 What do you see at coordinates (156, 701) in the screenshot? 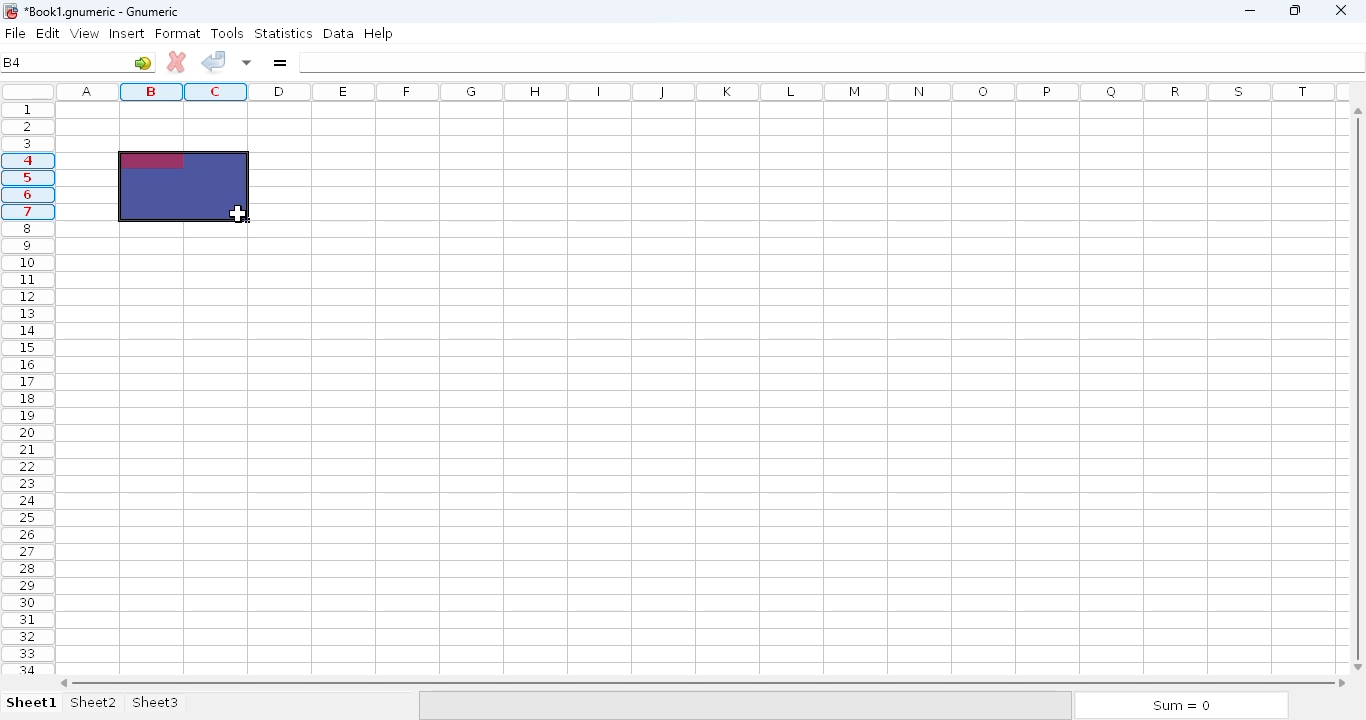
I see `sheet3` at bounding box center [156, 701].